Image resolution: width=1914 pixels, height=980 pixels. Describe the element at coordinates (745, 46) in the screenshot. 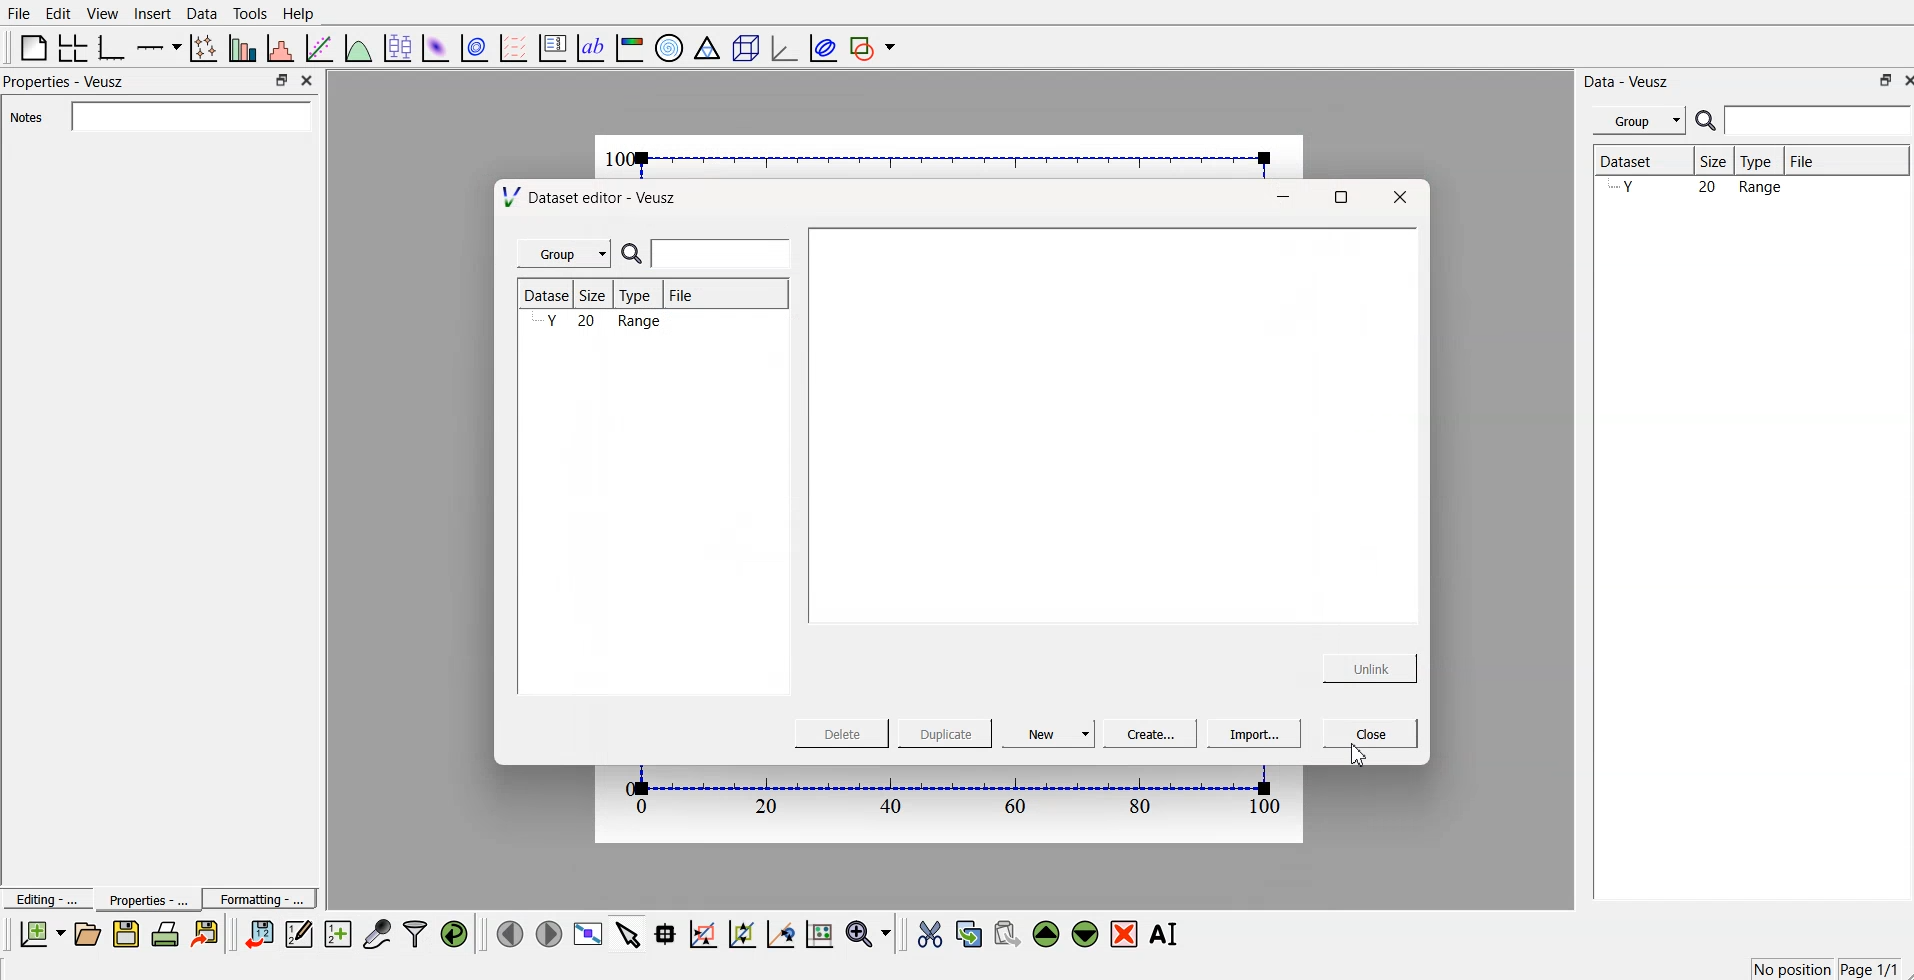

I see `3D scene` at that location.